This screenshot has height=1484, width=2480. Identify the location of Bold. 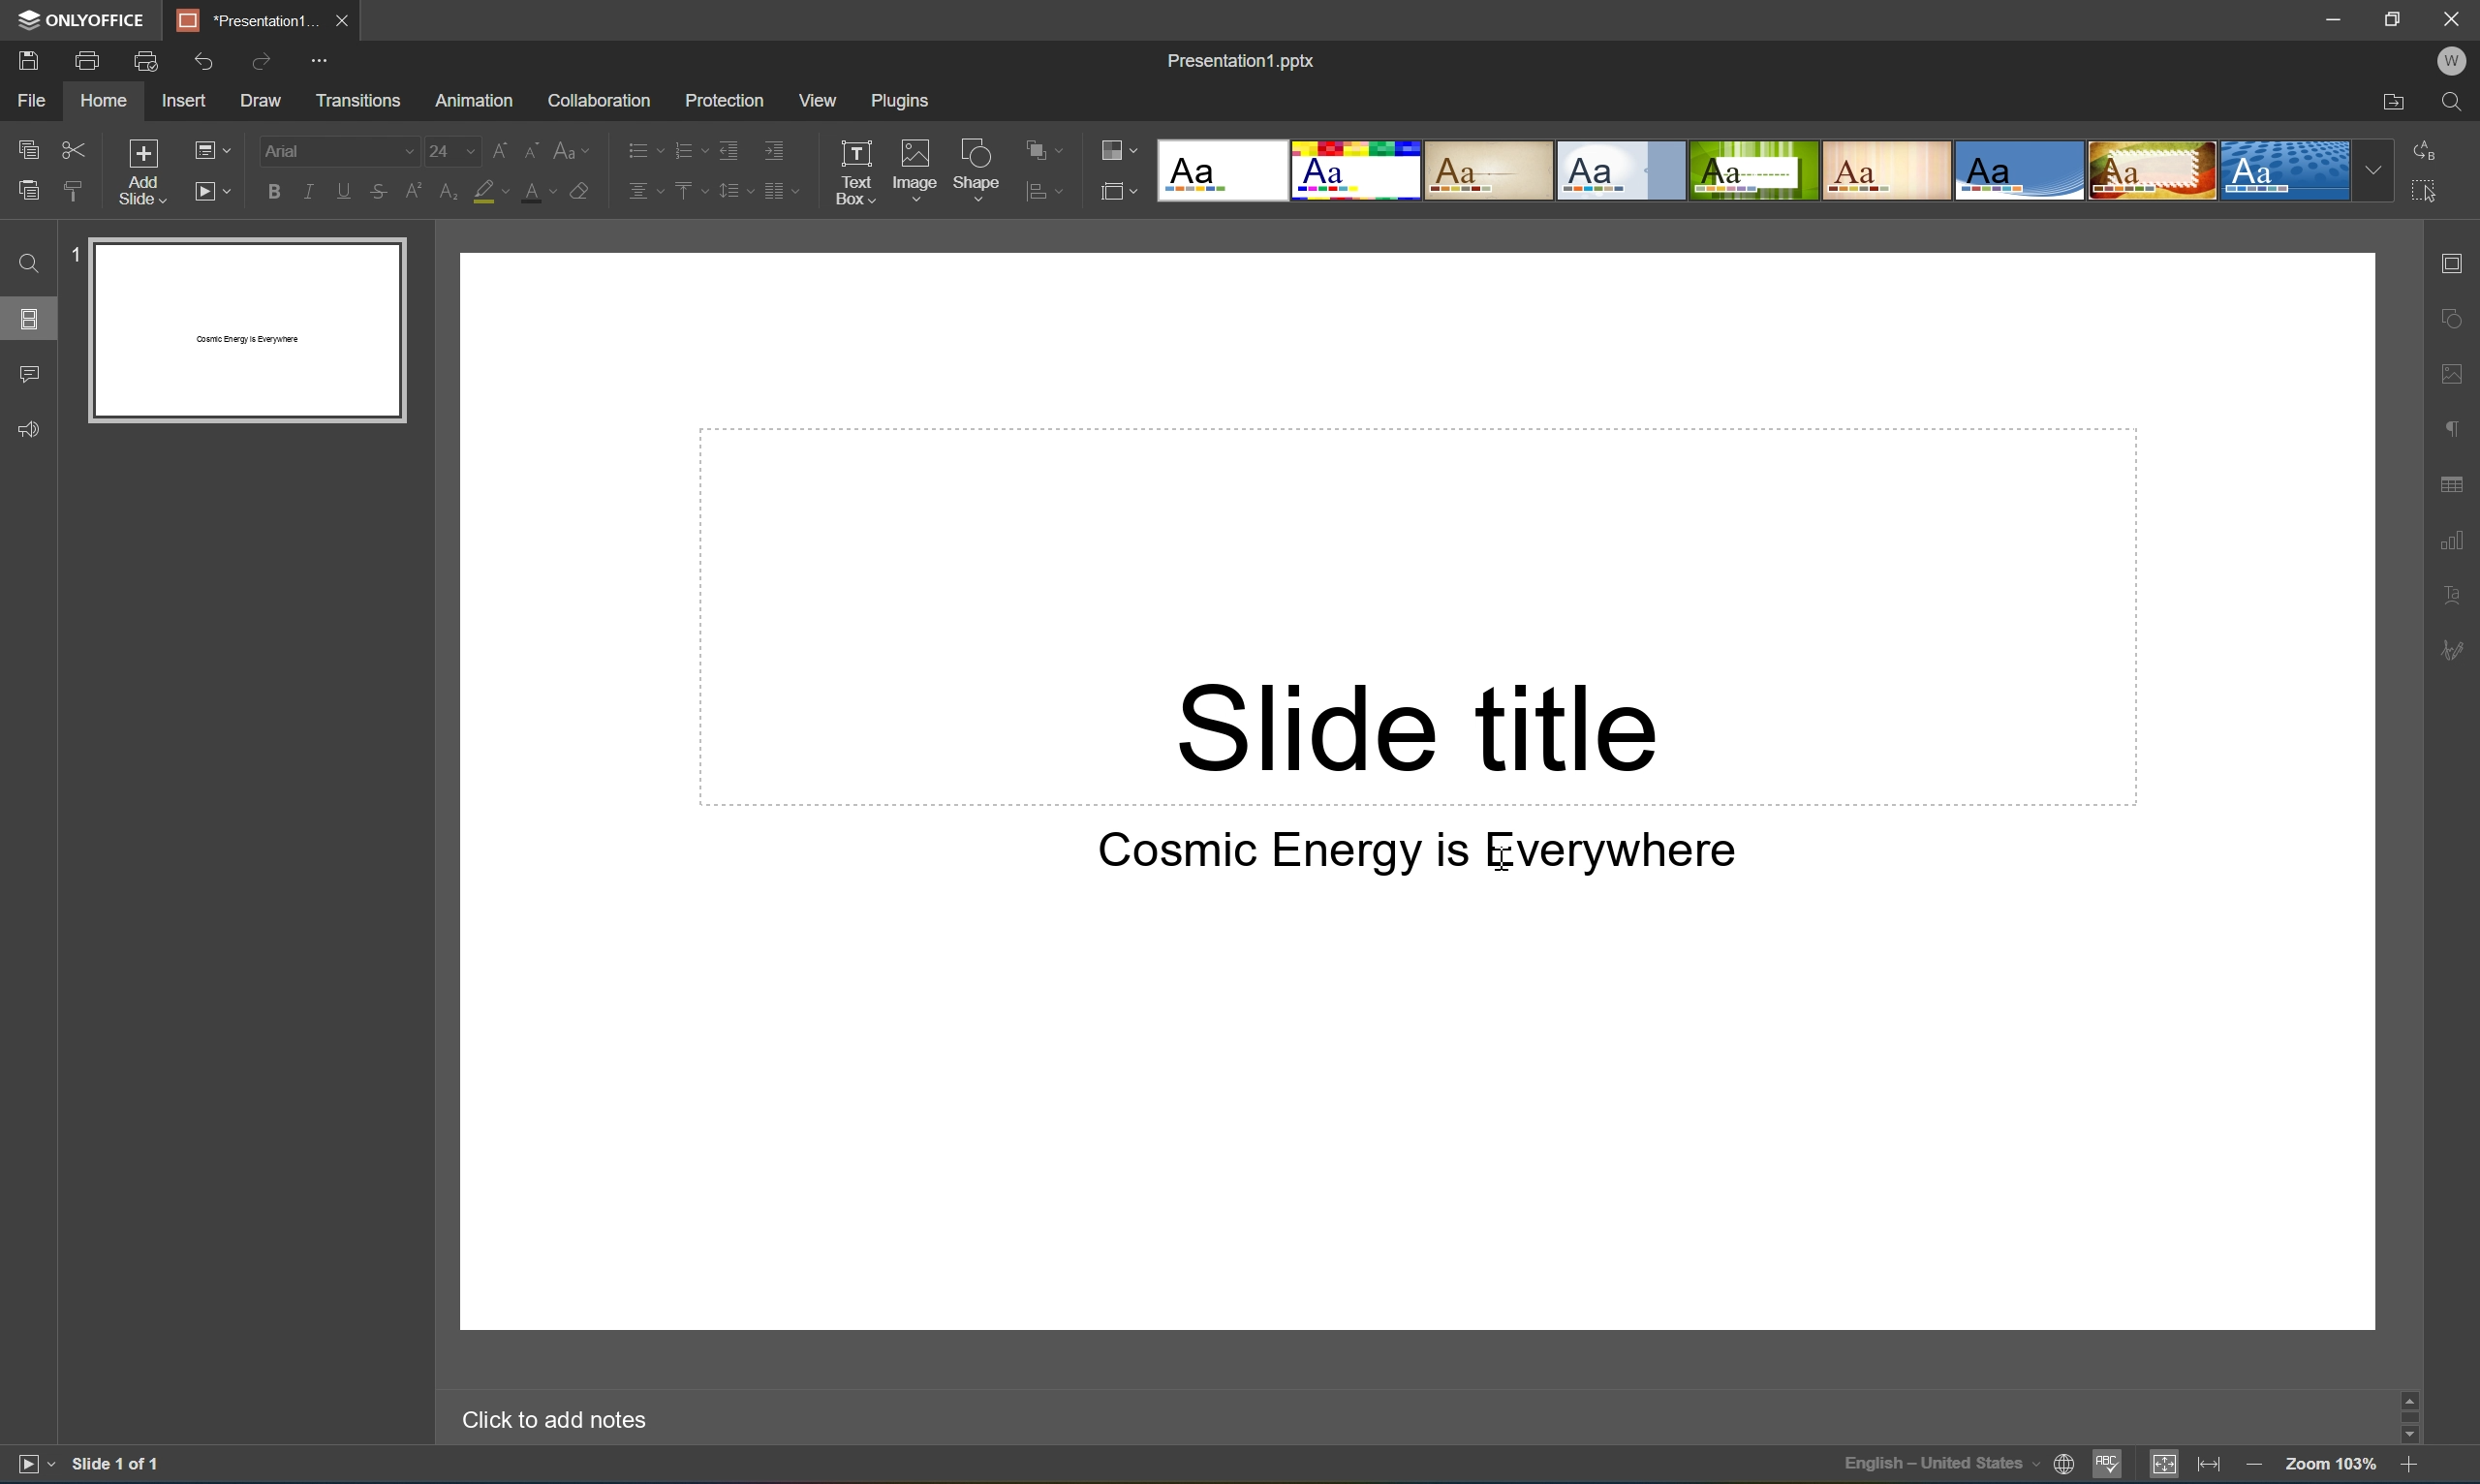
(265, 192).